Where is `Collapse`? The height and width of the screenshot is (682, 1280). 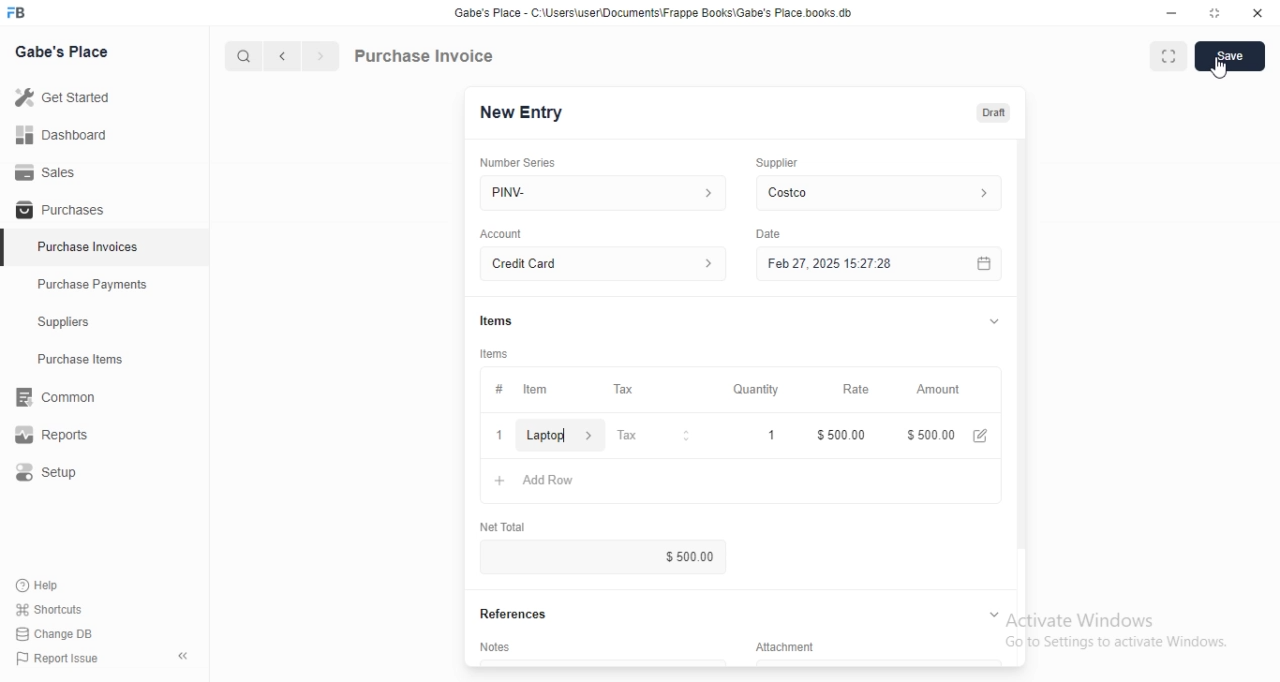 Collapse is located at coordinates (183, 656).